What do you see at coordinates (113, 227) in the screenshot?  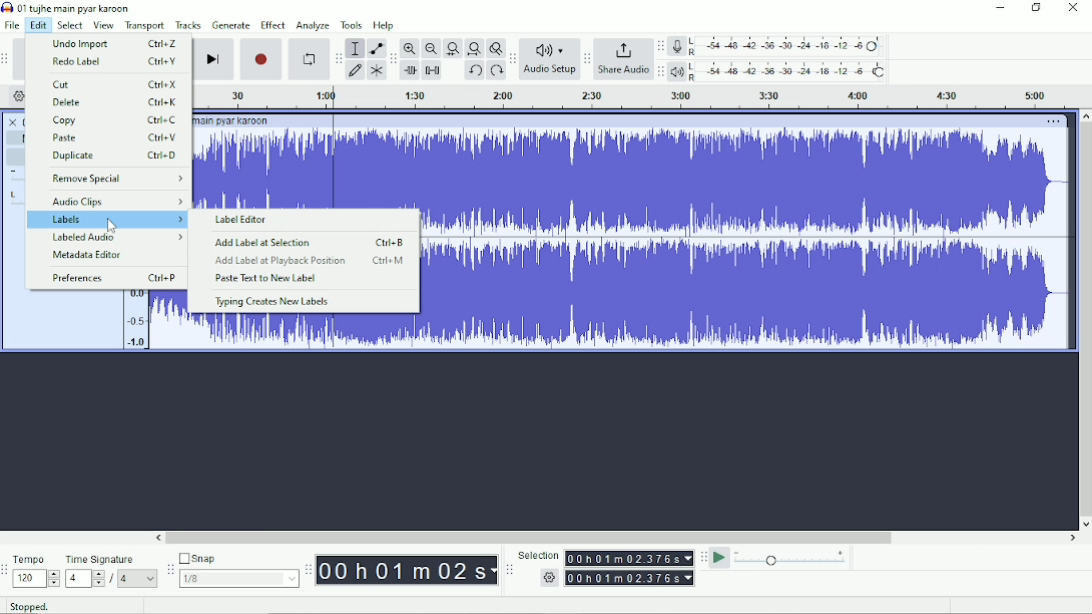 I see `cursor` at bounding box center [113, 227].